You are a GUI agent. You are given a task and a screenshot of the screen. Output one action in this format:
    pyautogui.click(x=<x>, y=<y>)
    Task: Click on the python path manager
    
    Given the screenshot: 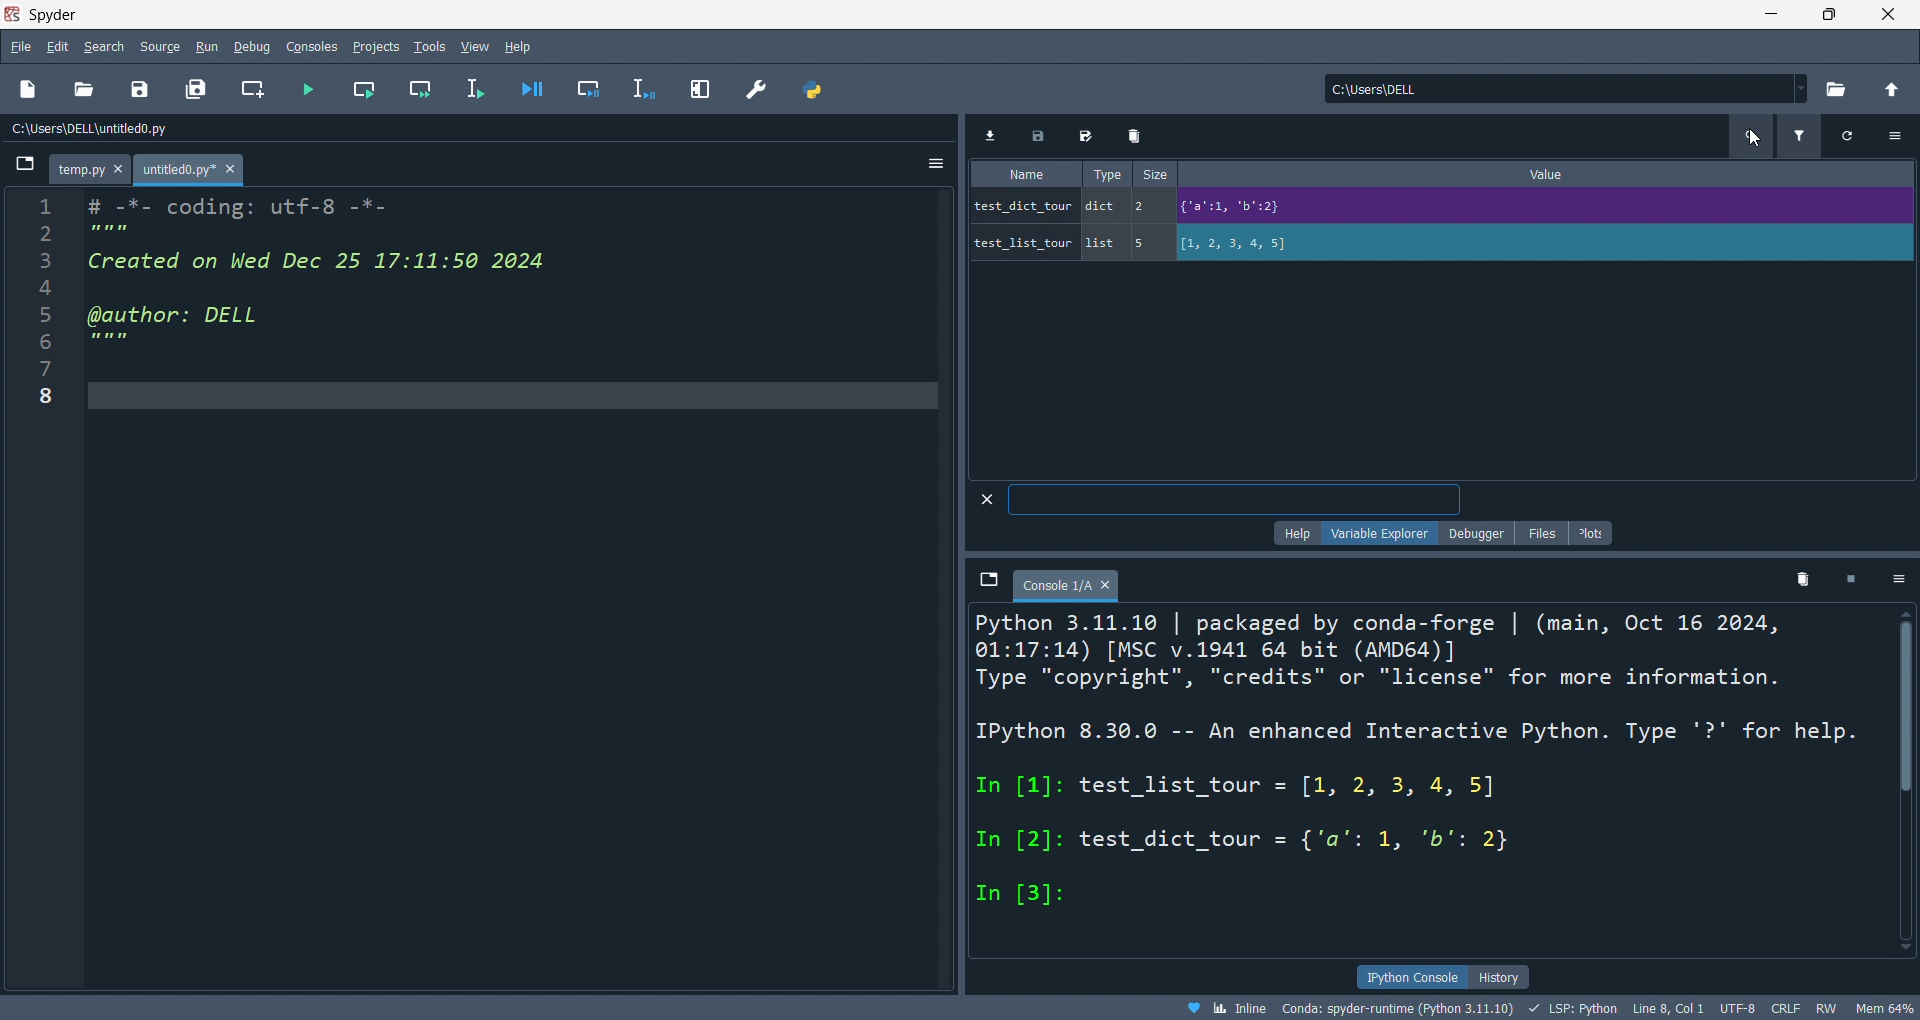 What is the action you would take?
    pyautogui.click(x=810, y=89)
    